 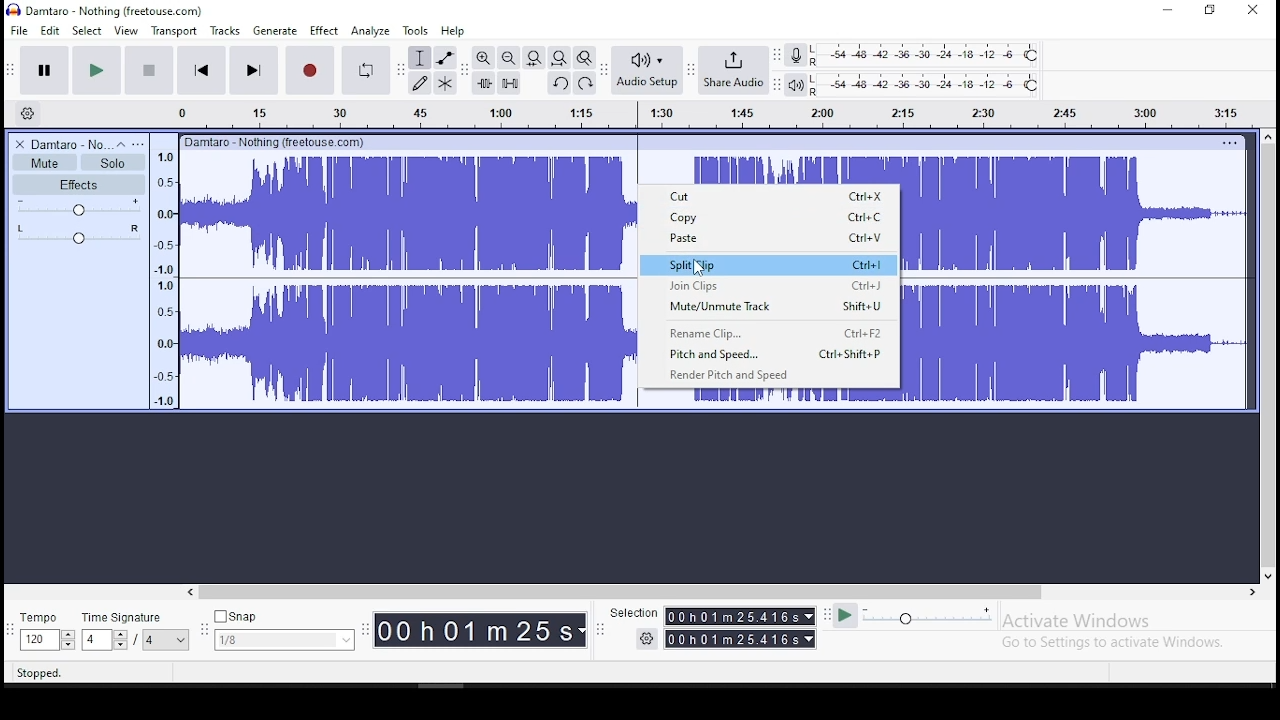 I want to click on view, so click(x=125, y=29).